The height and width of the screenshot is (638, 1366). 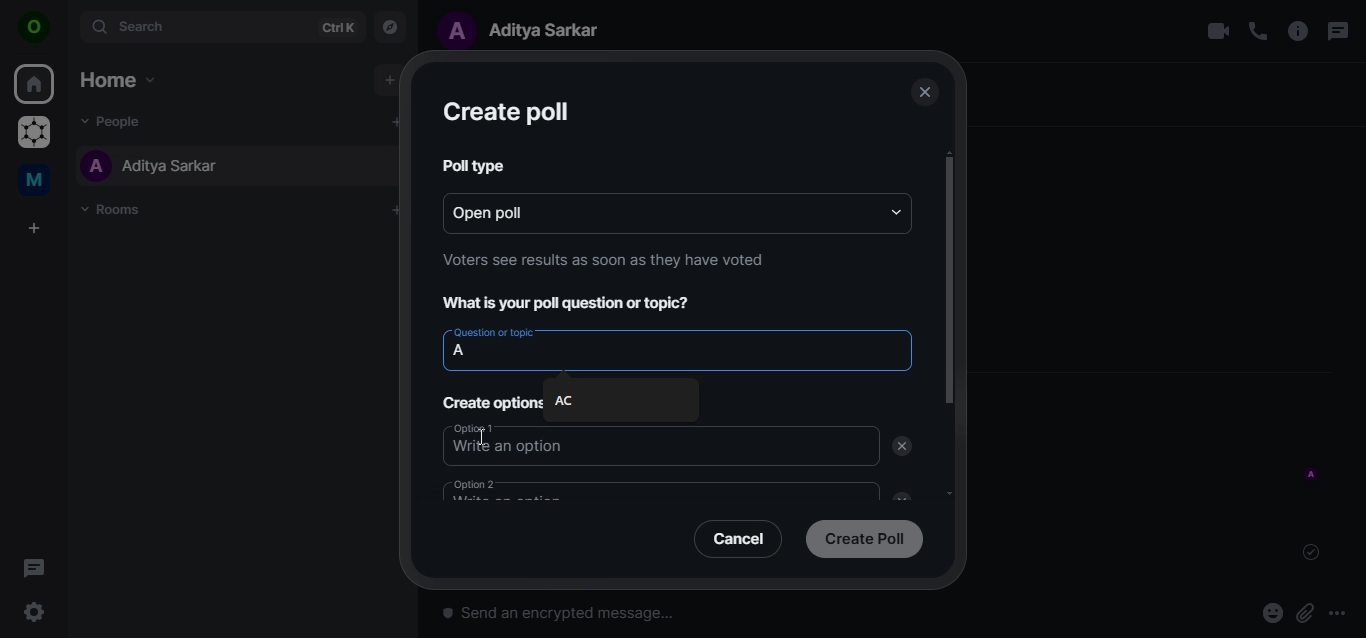 I want to click on video call, so click(x=1217, y=31).